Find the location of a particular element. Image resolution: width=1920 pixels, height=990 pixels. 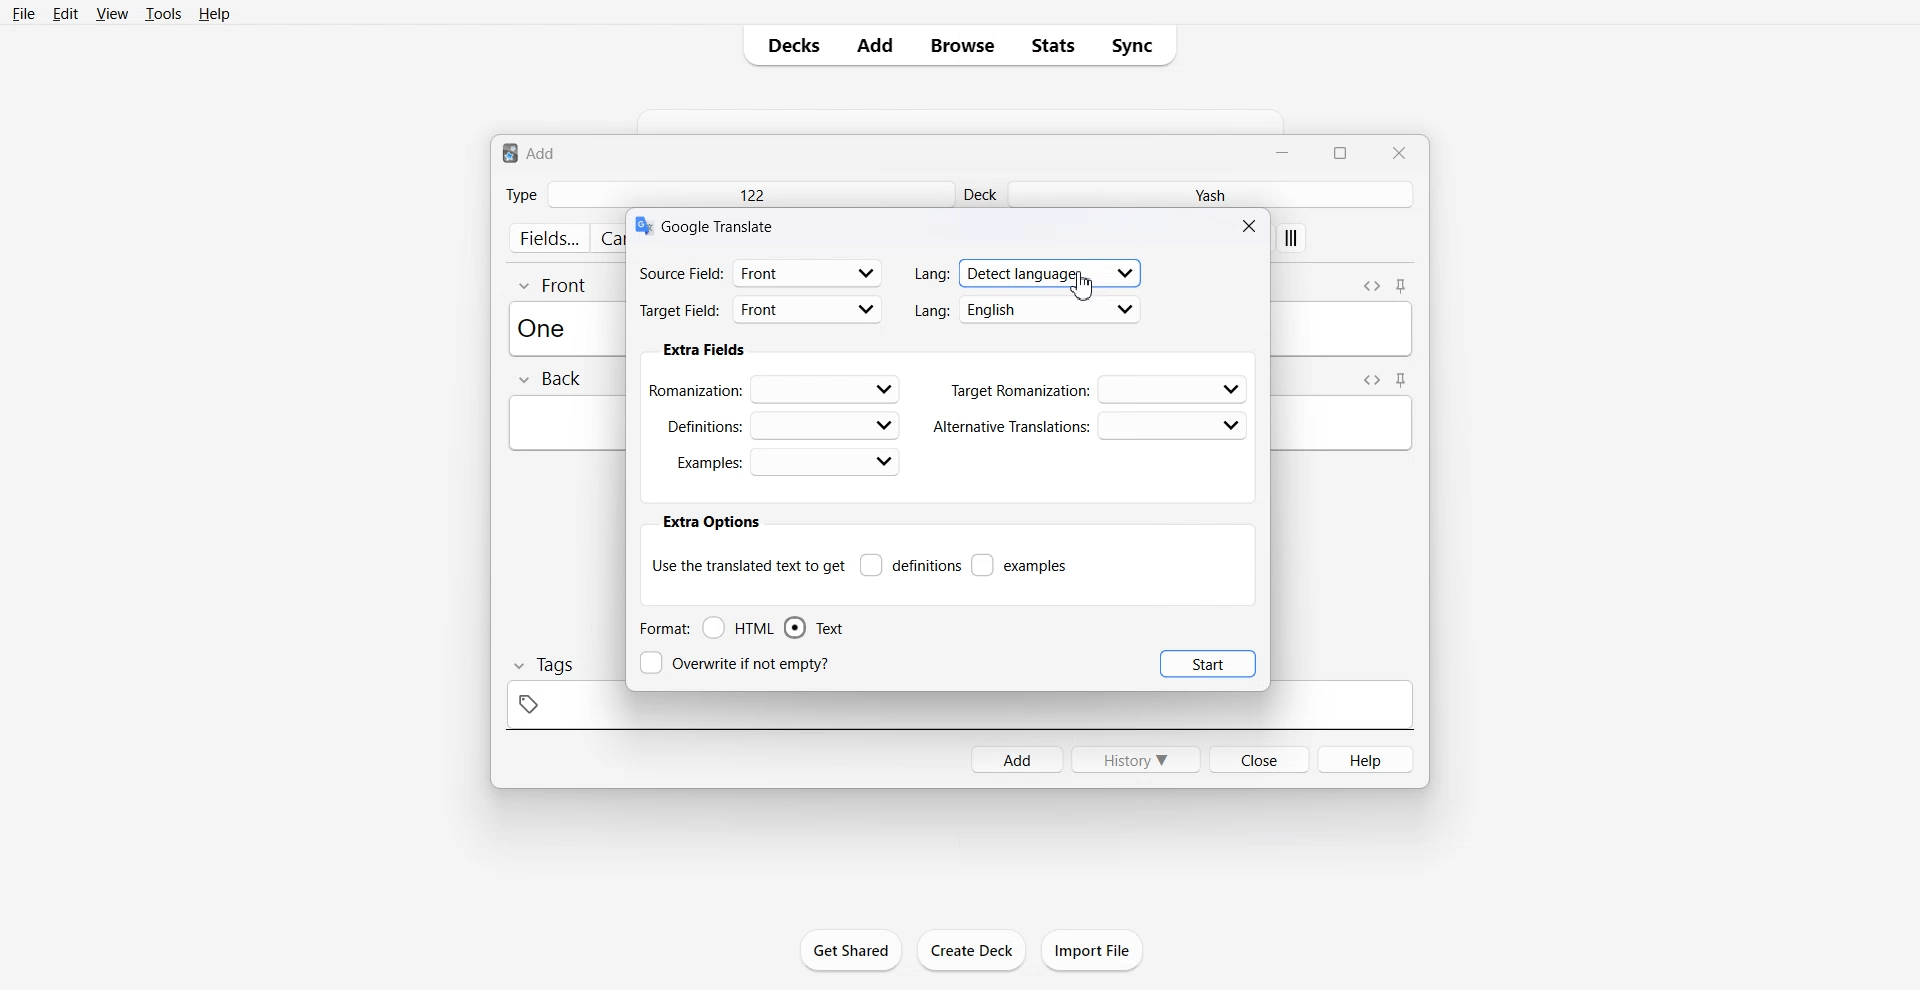

Type is located at coordinates (521, 194).